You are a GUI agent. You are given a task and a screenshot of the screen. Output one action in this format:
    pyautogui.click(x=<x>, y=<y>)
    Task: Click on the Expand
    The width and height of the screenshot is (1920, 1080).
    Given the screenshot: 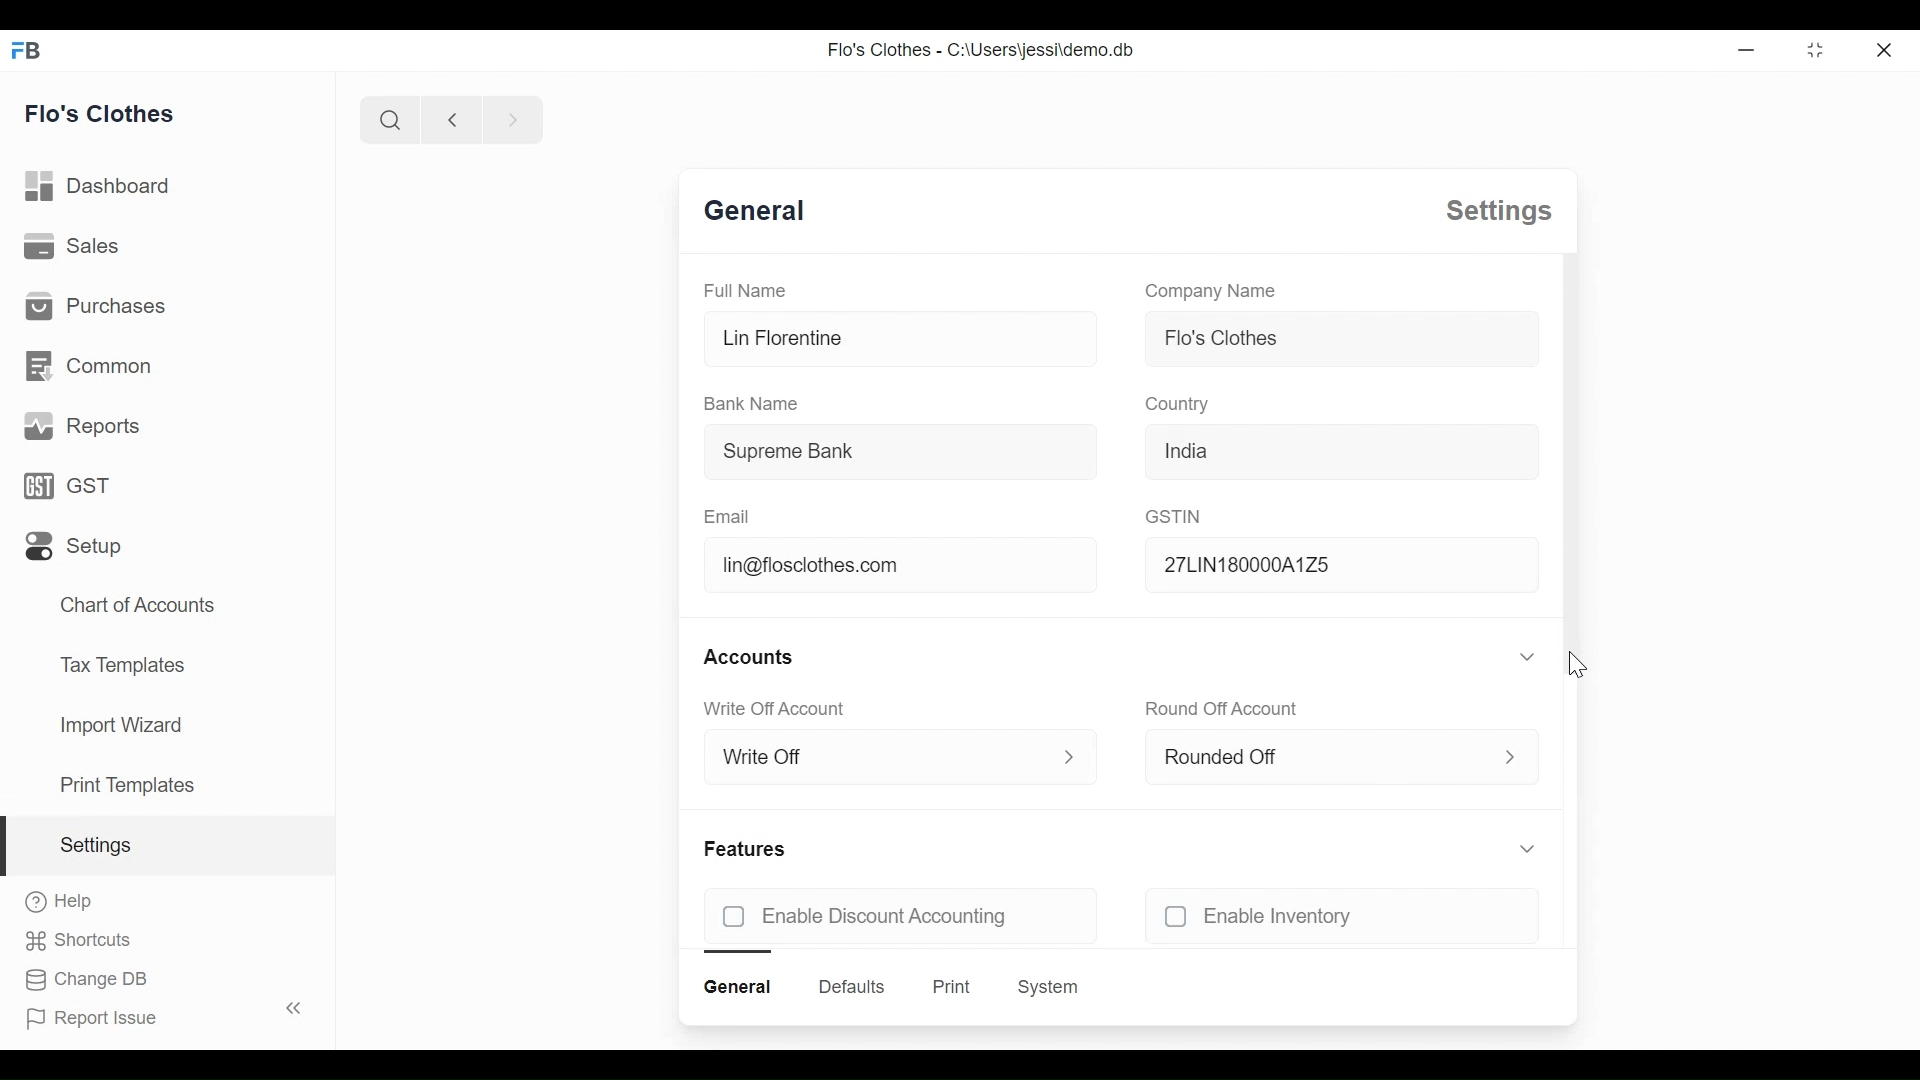 What is the action you would take?
    pyautogui.click(x=1527, y=849)
    